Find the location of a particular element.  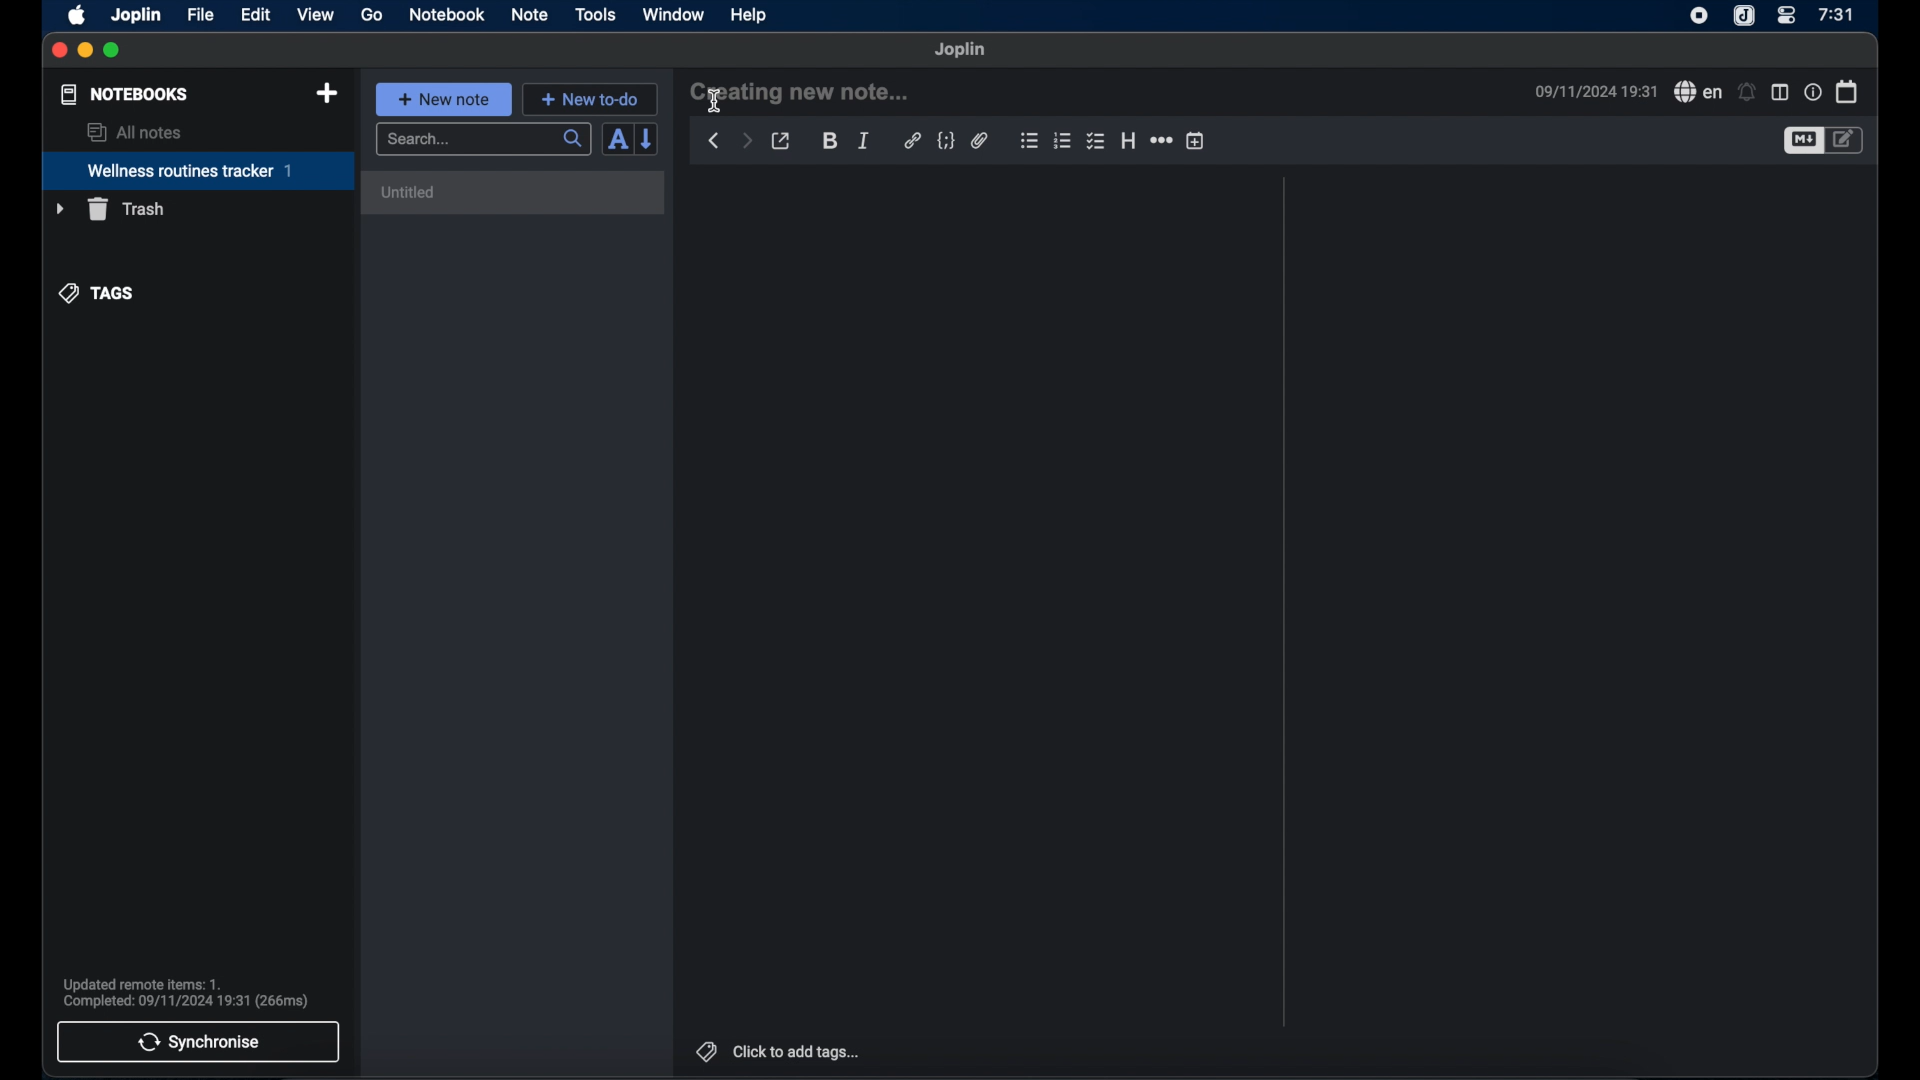

toggle external editor is located at coordinates (781, 140).